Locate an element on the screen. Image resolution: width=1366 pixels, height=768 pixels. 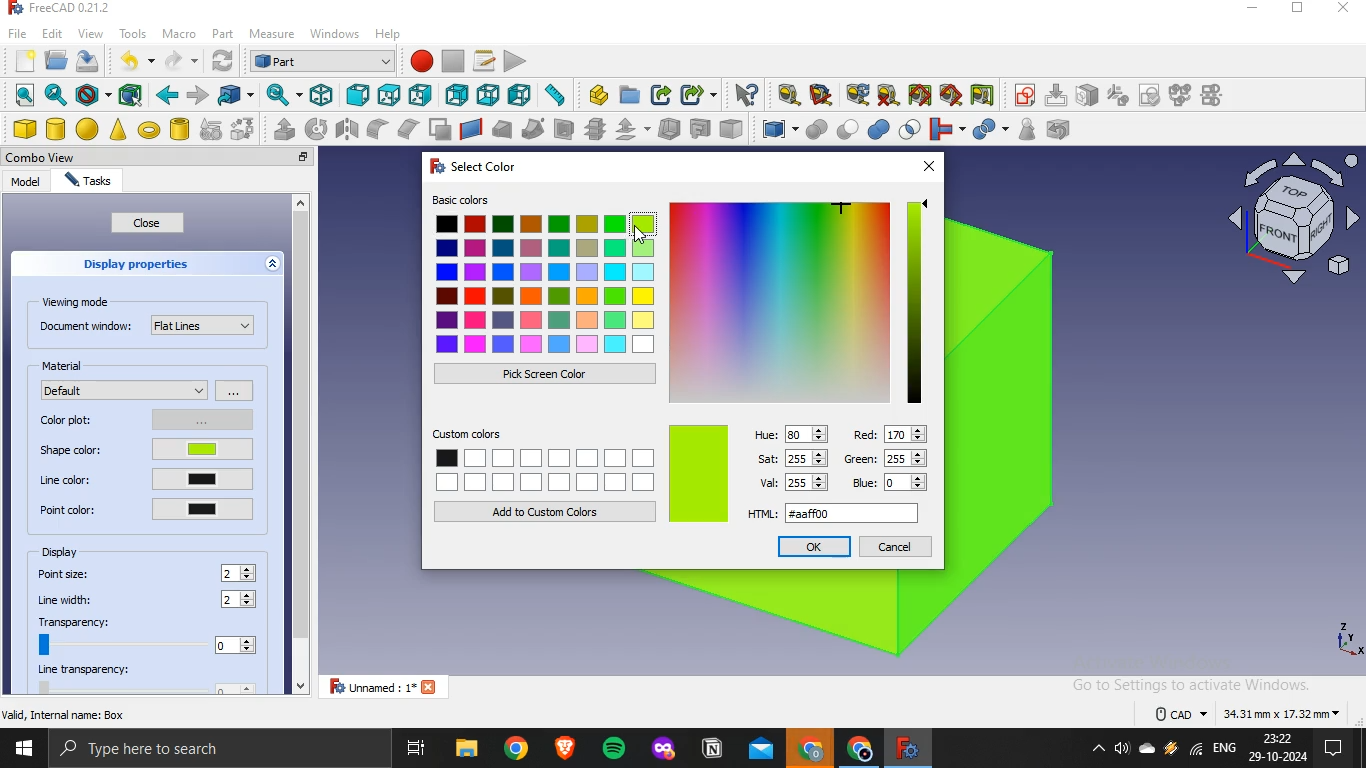
english is located at coordinates (1225, 748).